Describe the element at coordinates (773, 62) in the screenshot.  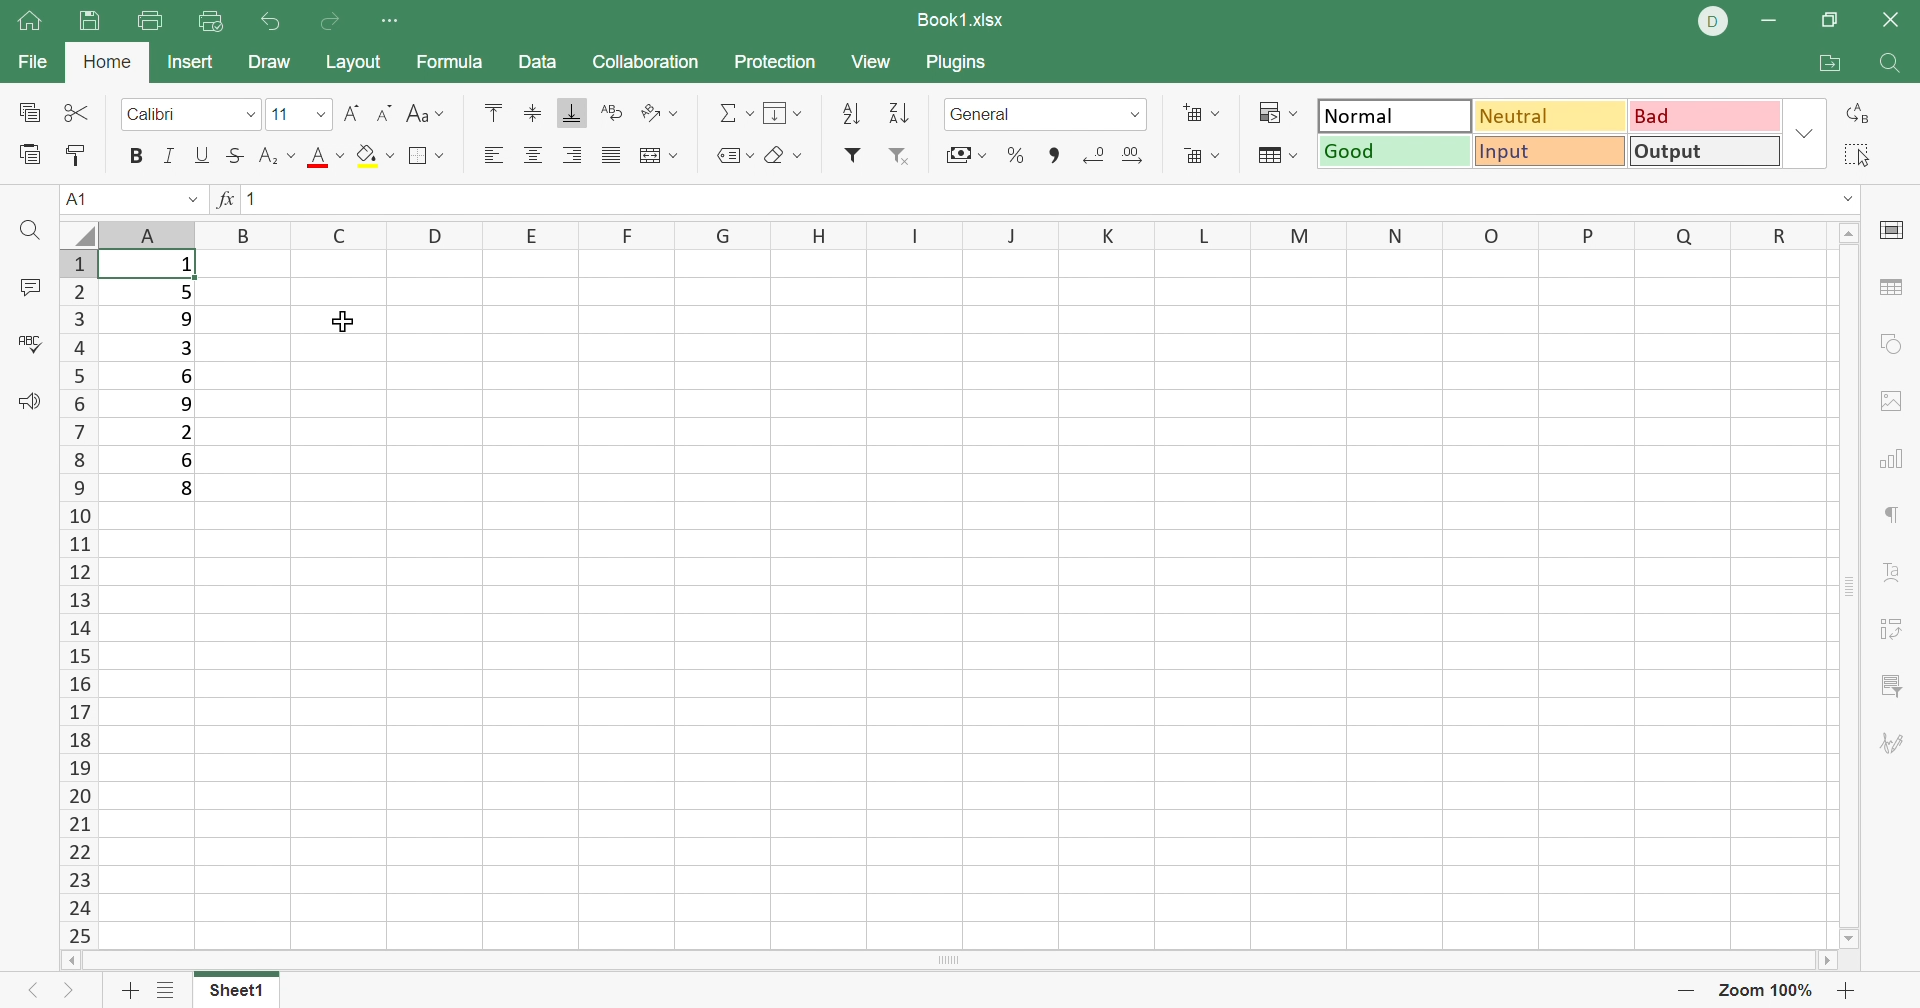
I see `Protection` at that location.